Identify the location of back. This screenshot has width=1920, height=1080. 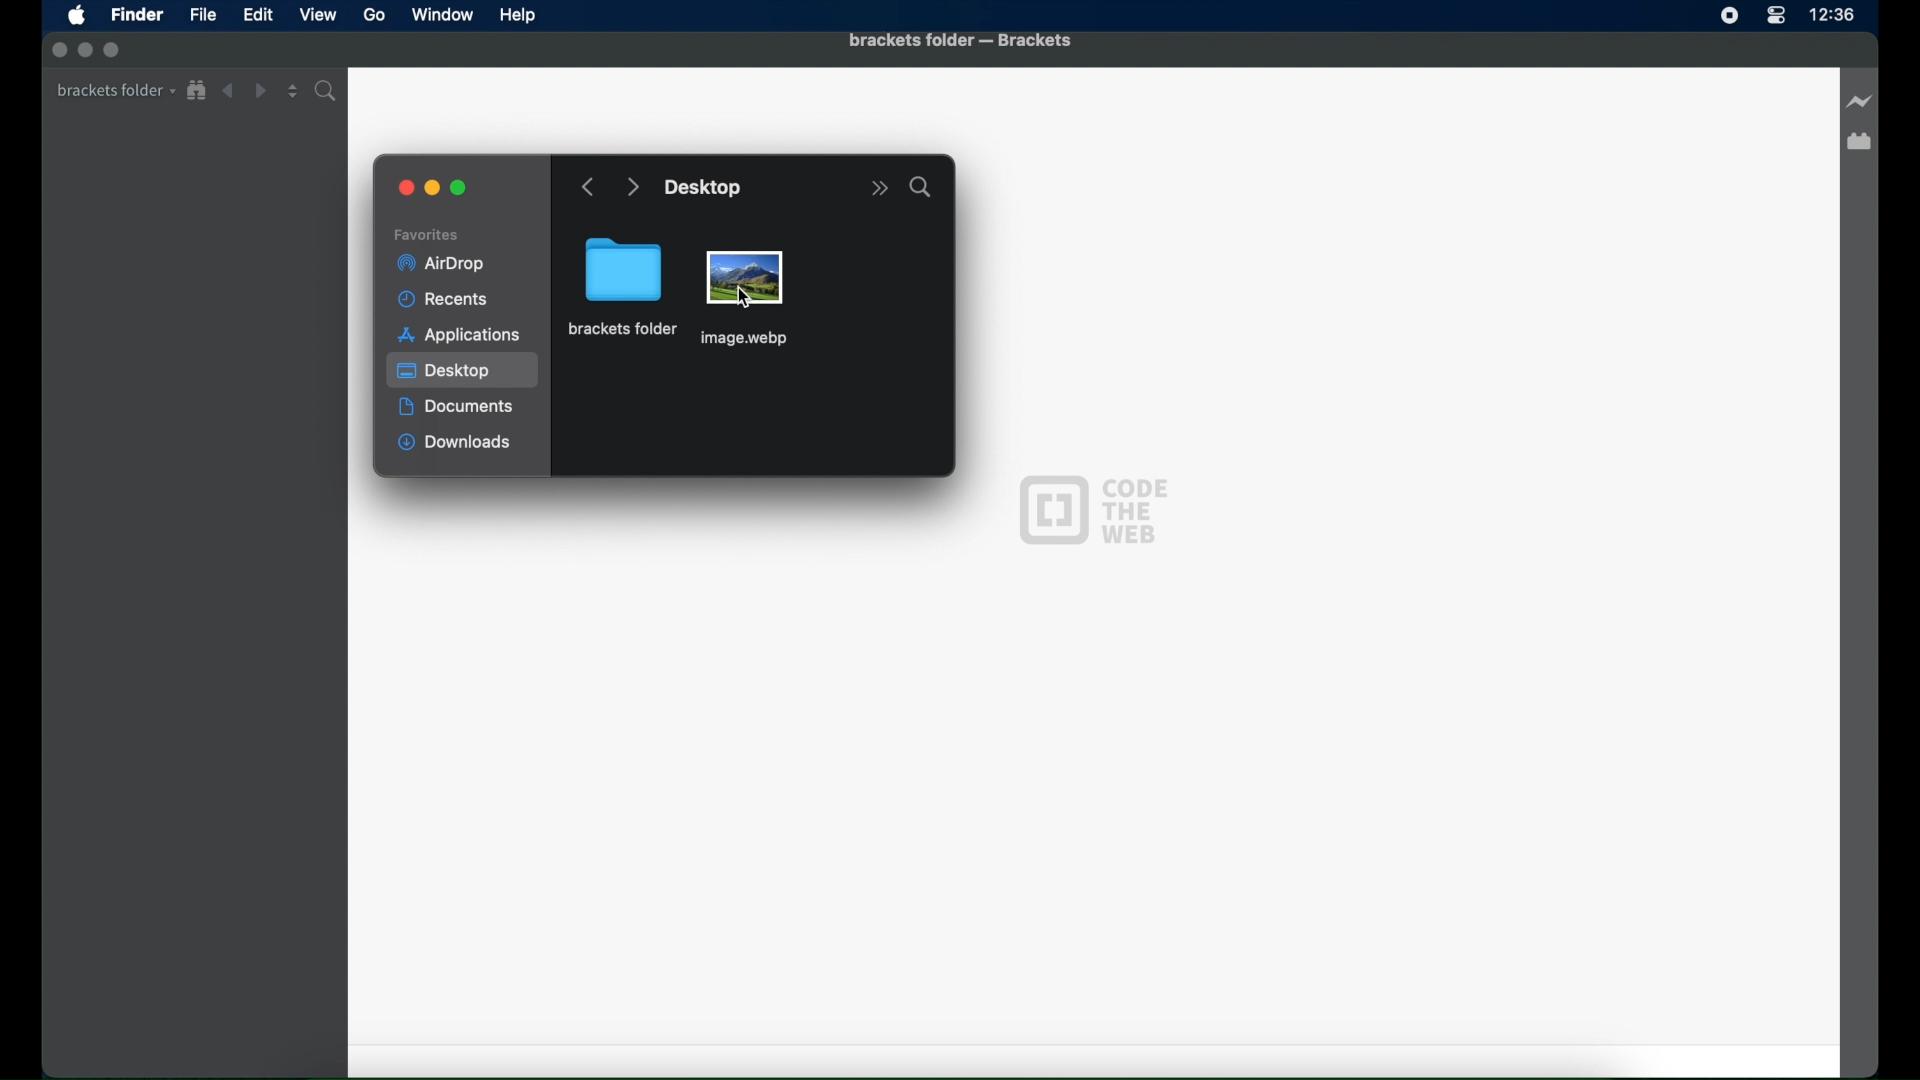
(228, 91).